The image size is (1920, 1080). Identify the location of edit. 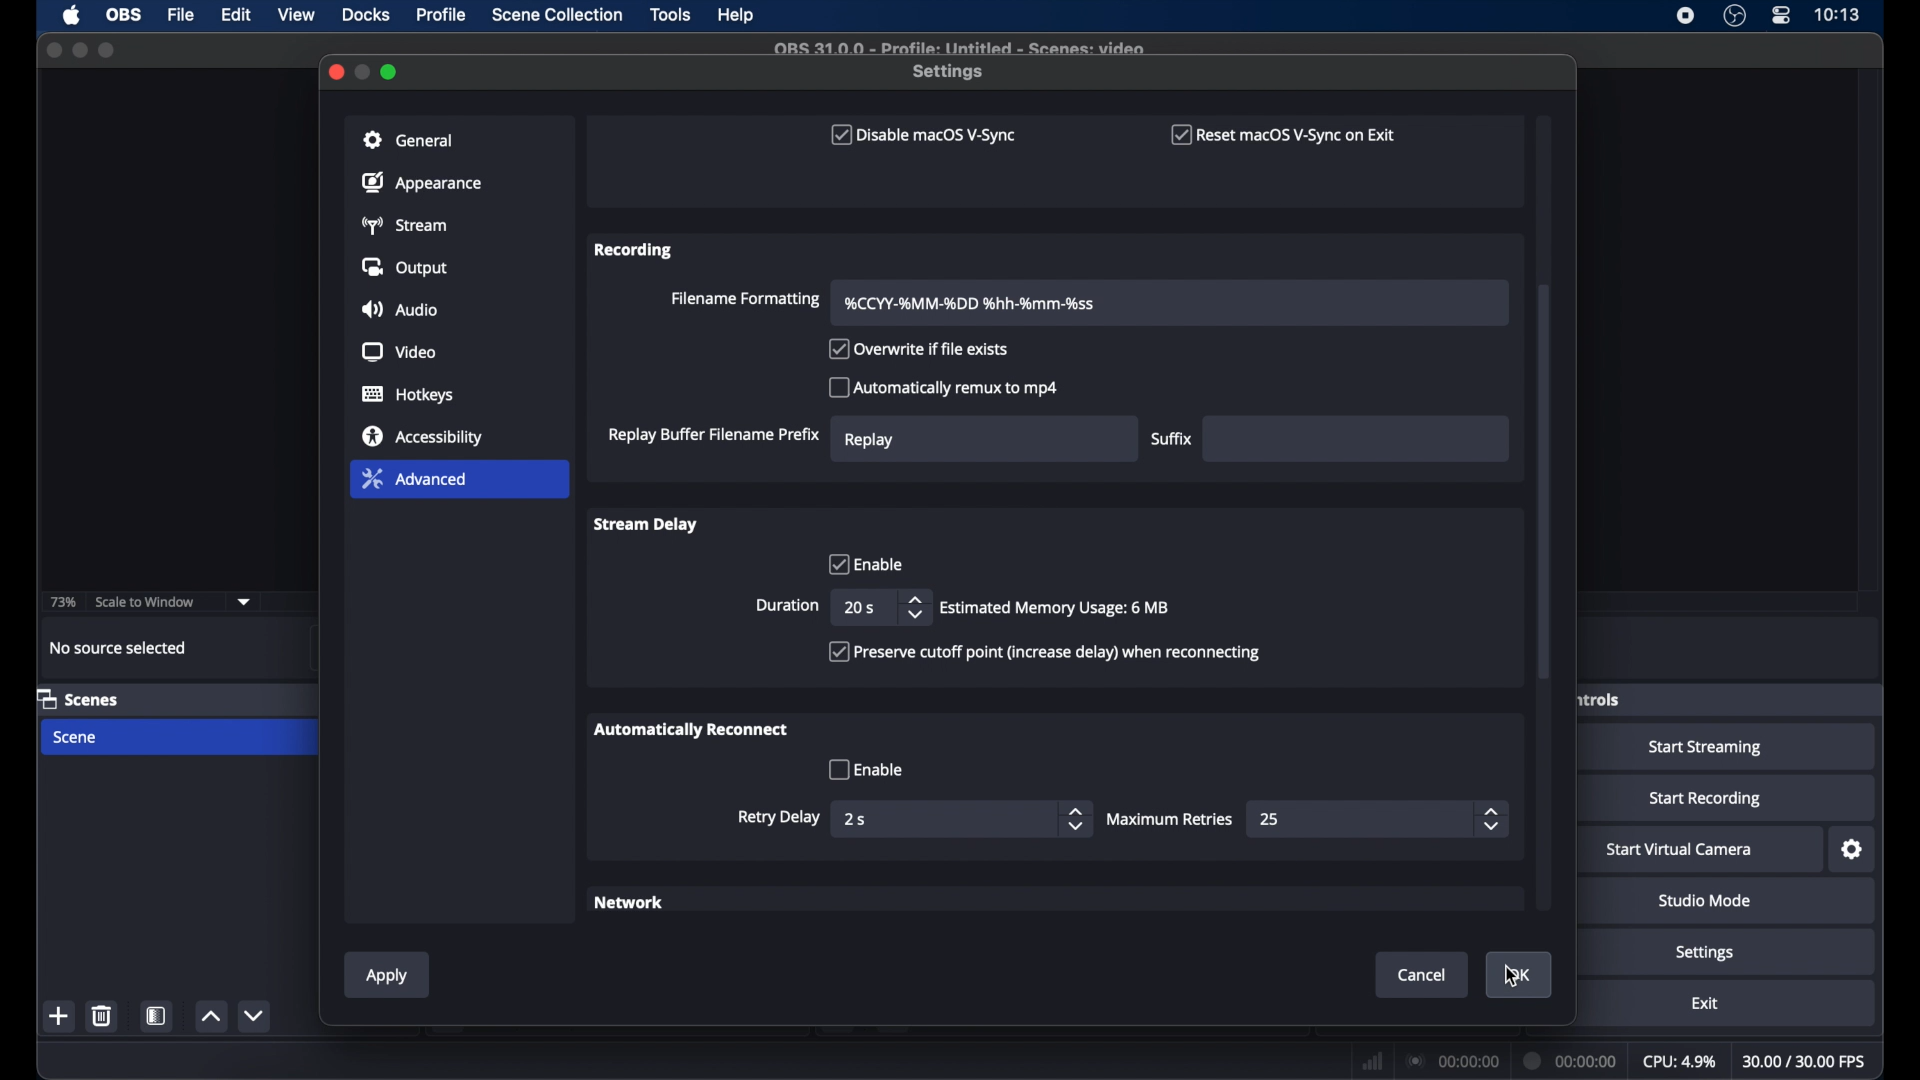
(235, 15).